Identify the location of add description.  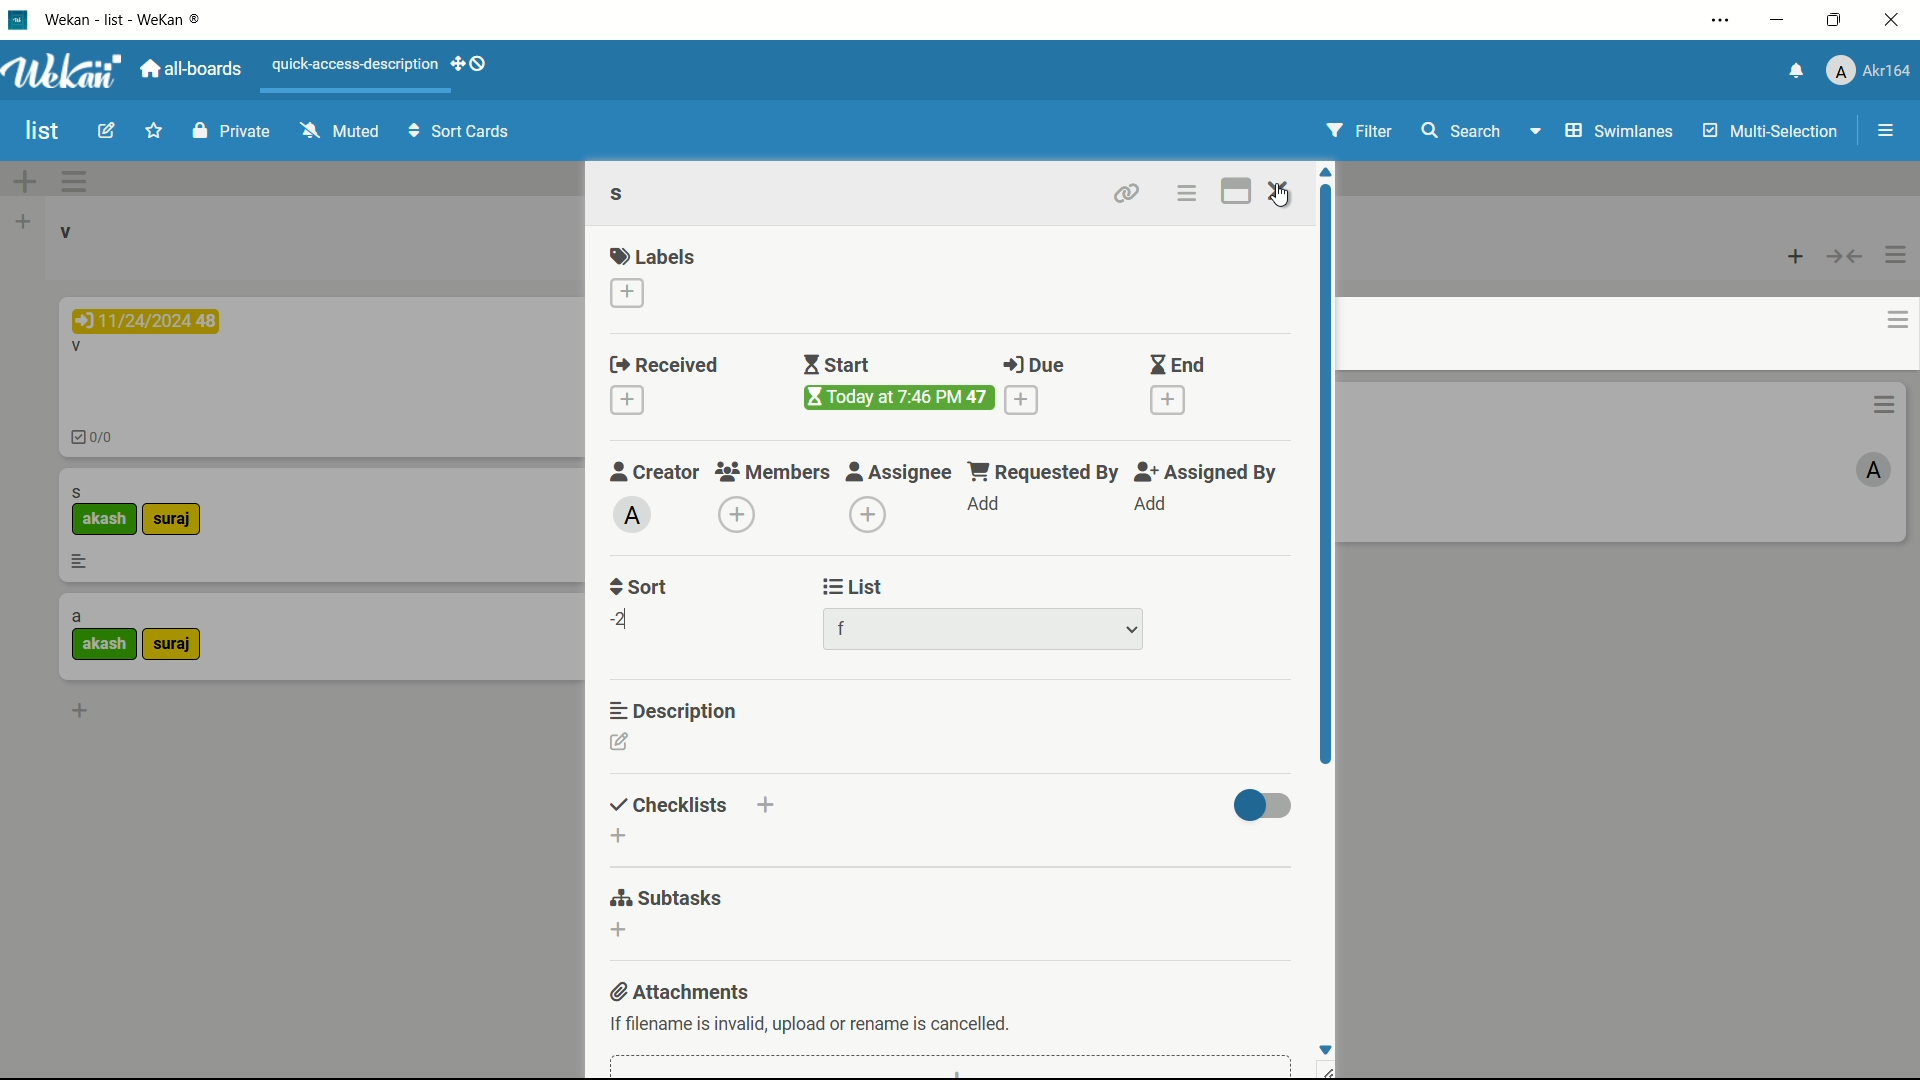
(619, 742).